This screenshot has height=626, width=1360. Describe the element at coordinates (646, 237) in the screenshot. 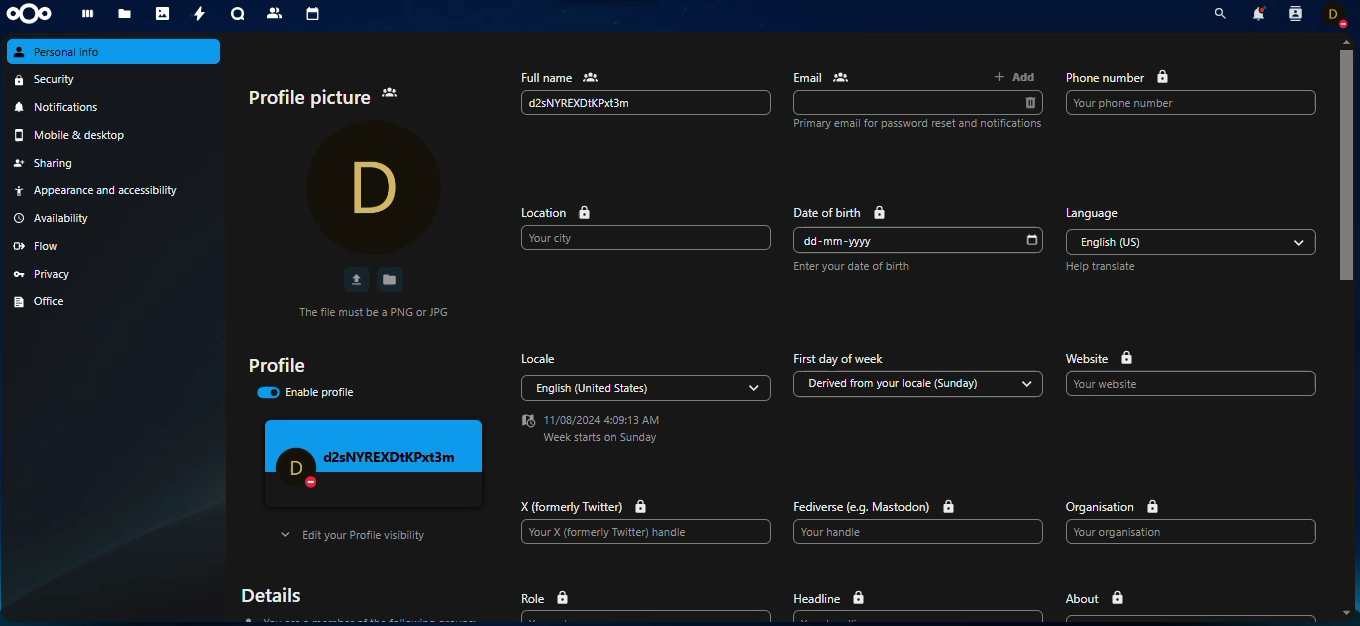

I see `Your city` at that location.